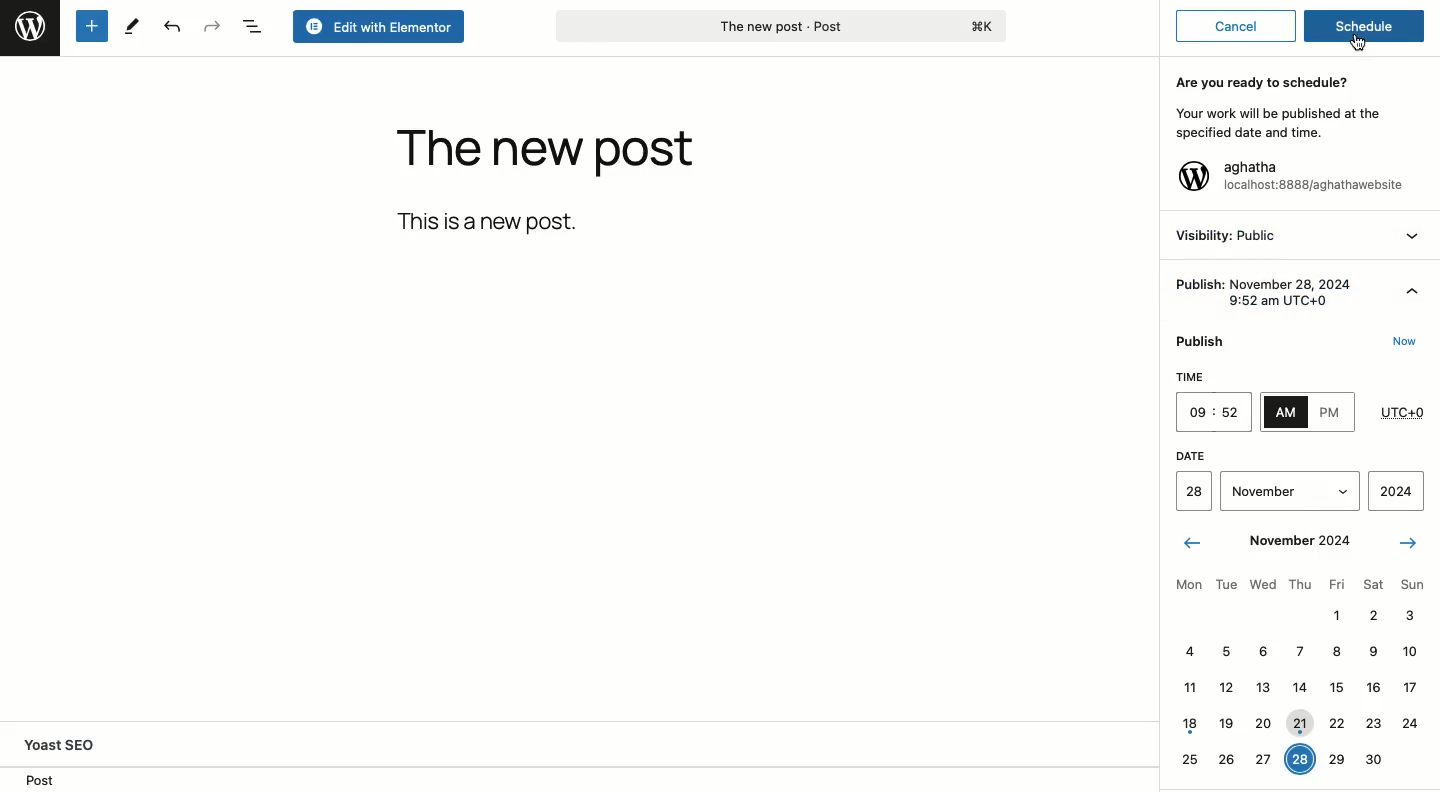 The image size is (1440, 792). What do you see at coordinates (1373, 614) in the screenshot?
I see `2` at bounding box center [1373, 614].